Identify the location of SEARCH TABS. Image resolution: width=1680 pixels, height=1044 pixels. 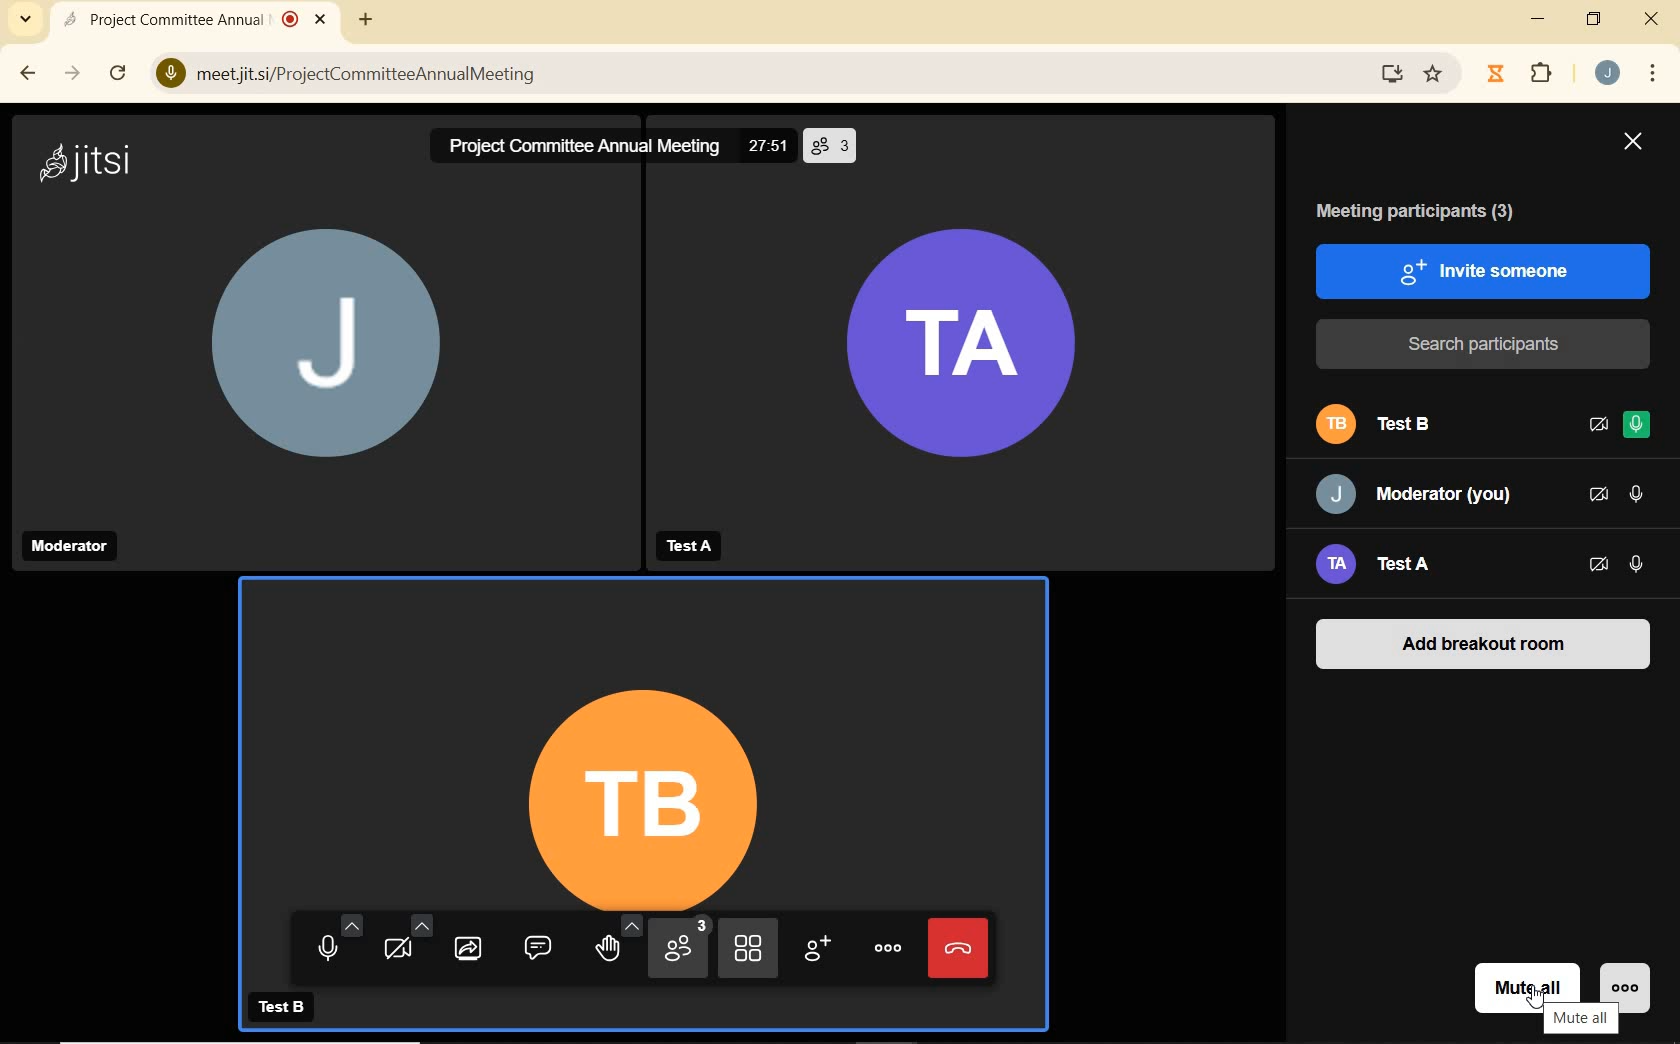
(22, 23).